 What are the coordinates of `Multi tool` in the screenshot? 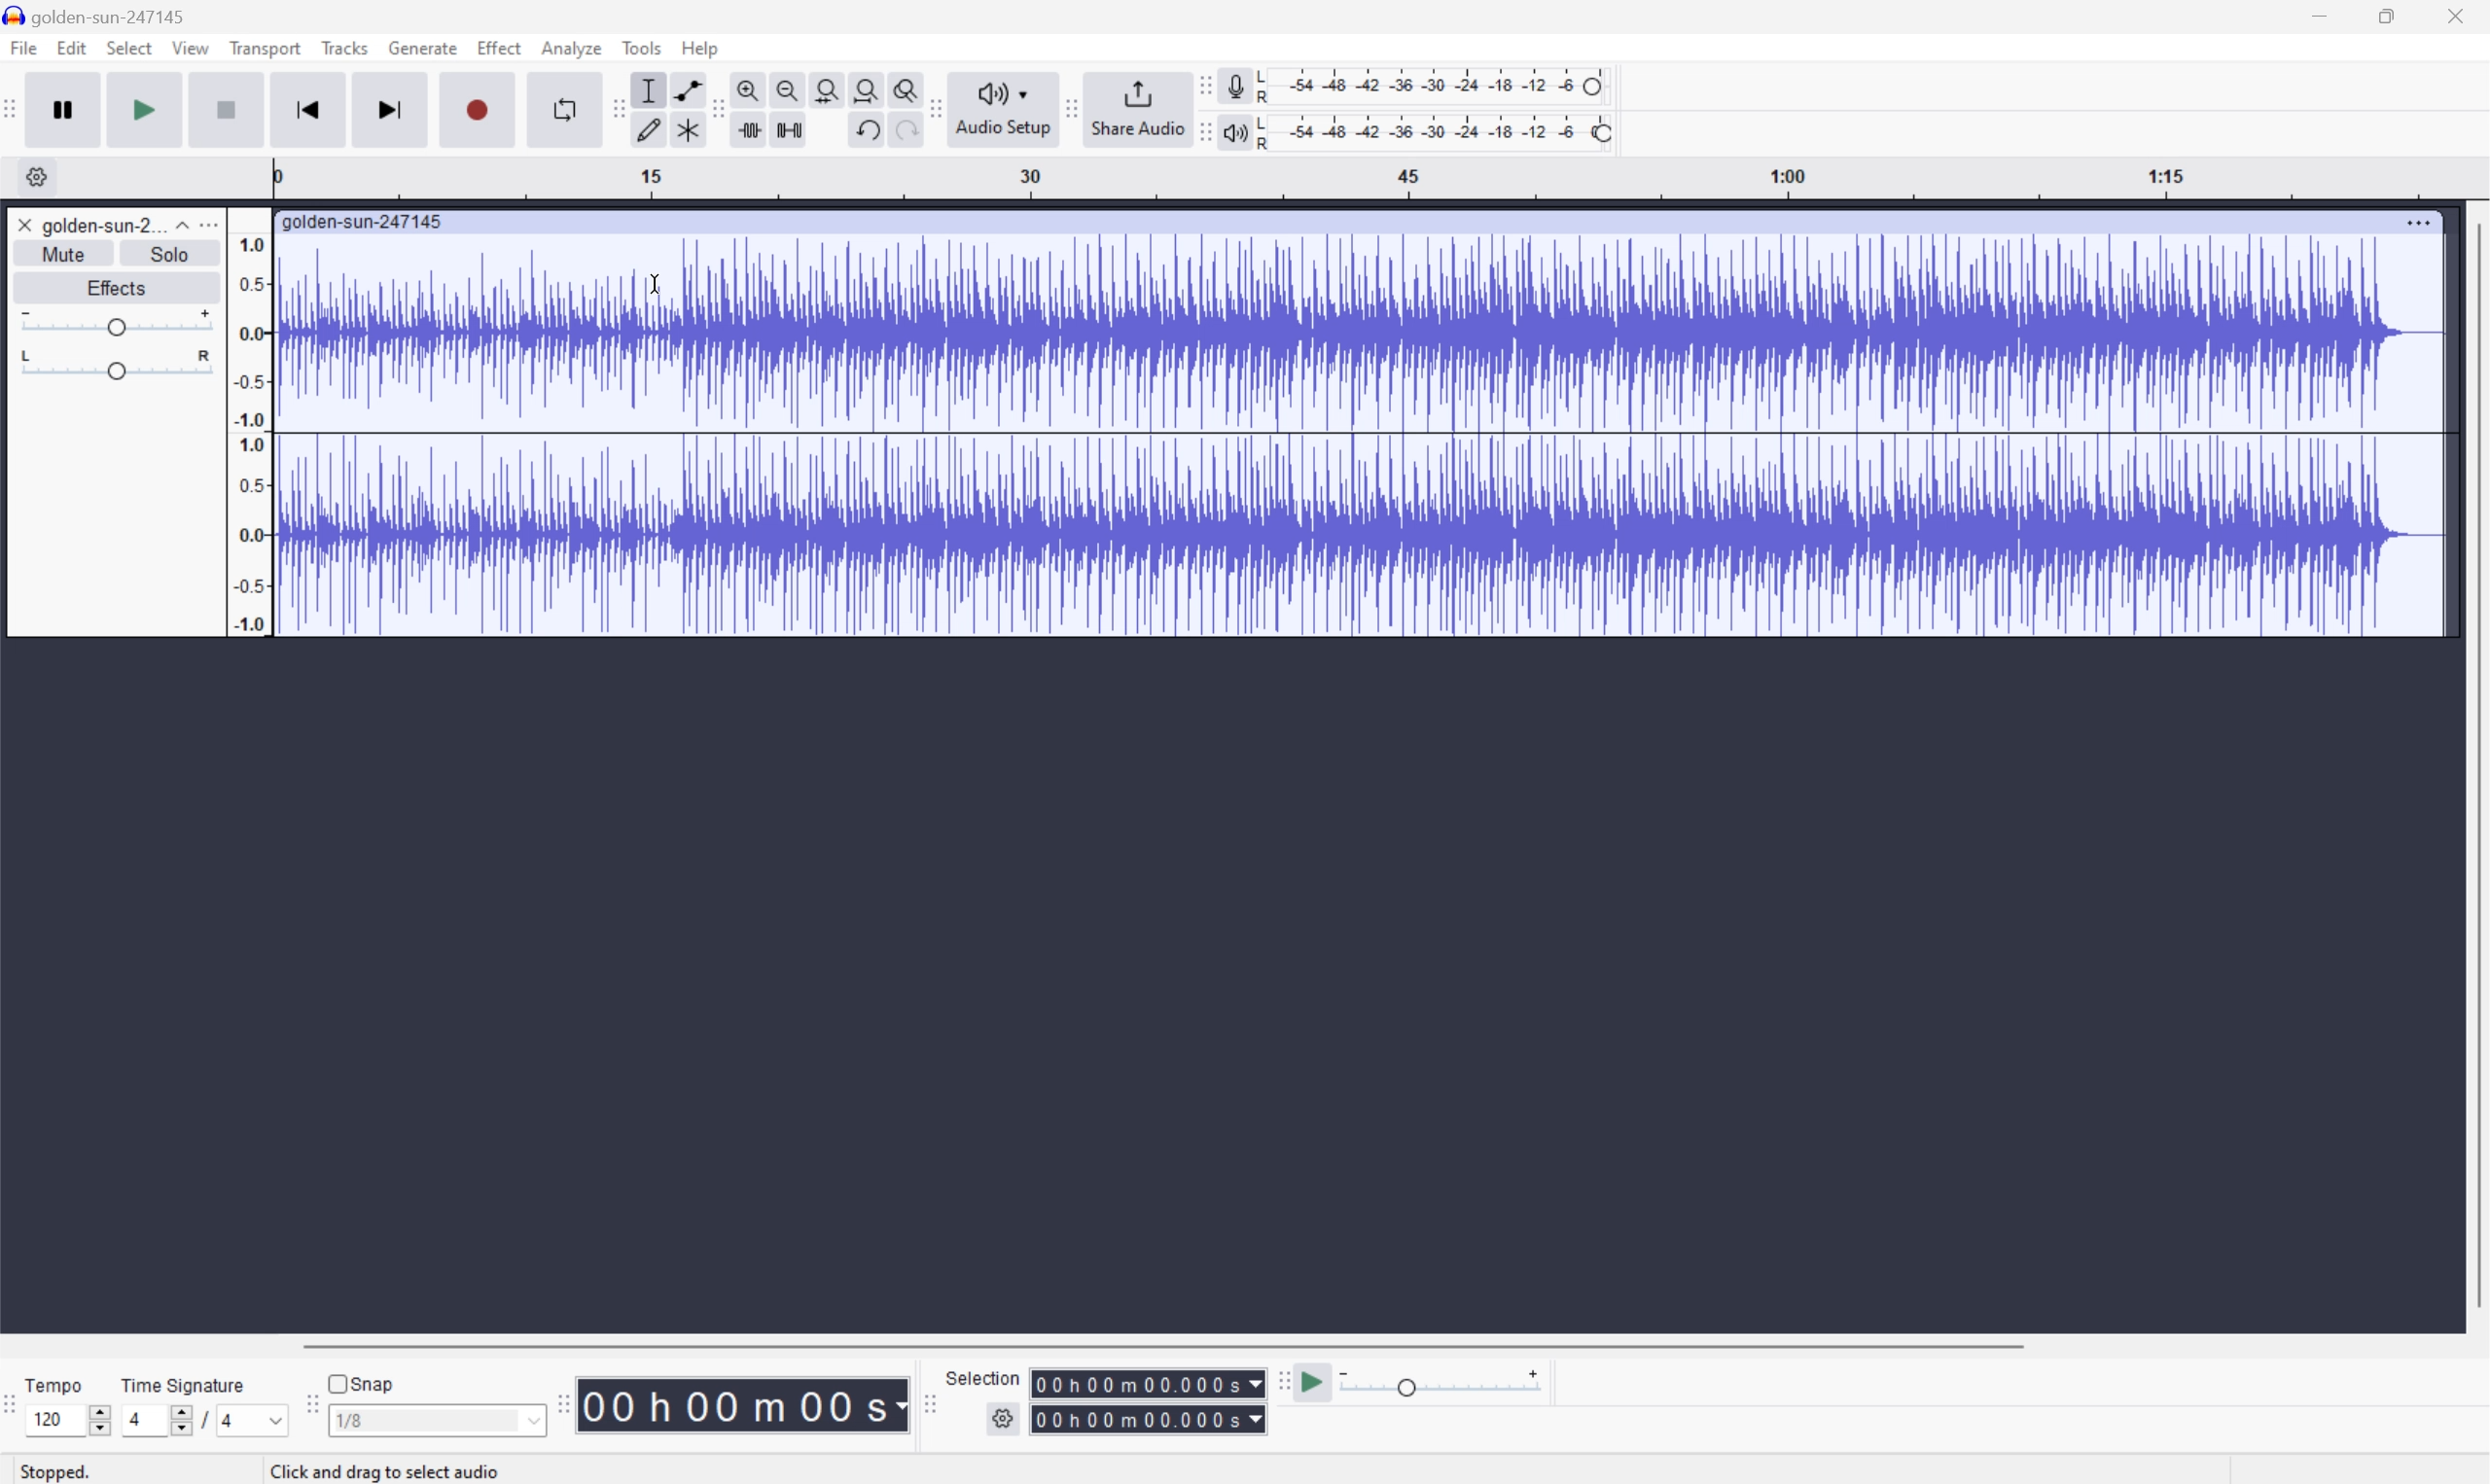 It's located at (691, 127).